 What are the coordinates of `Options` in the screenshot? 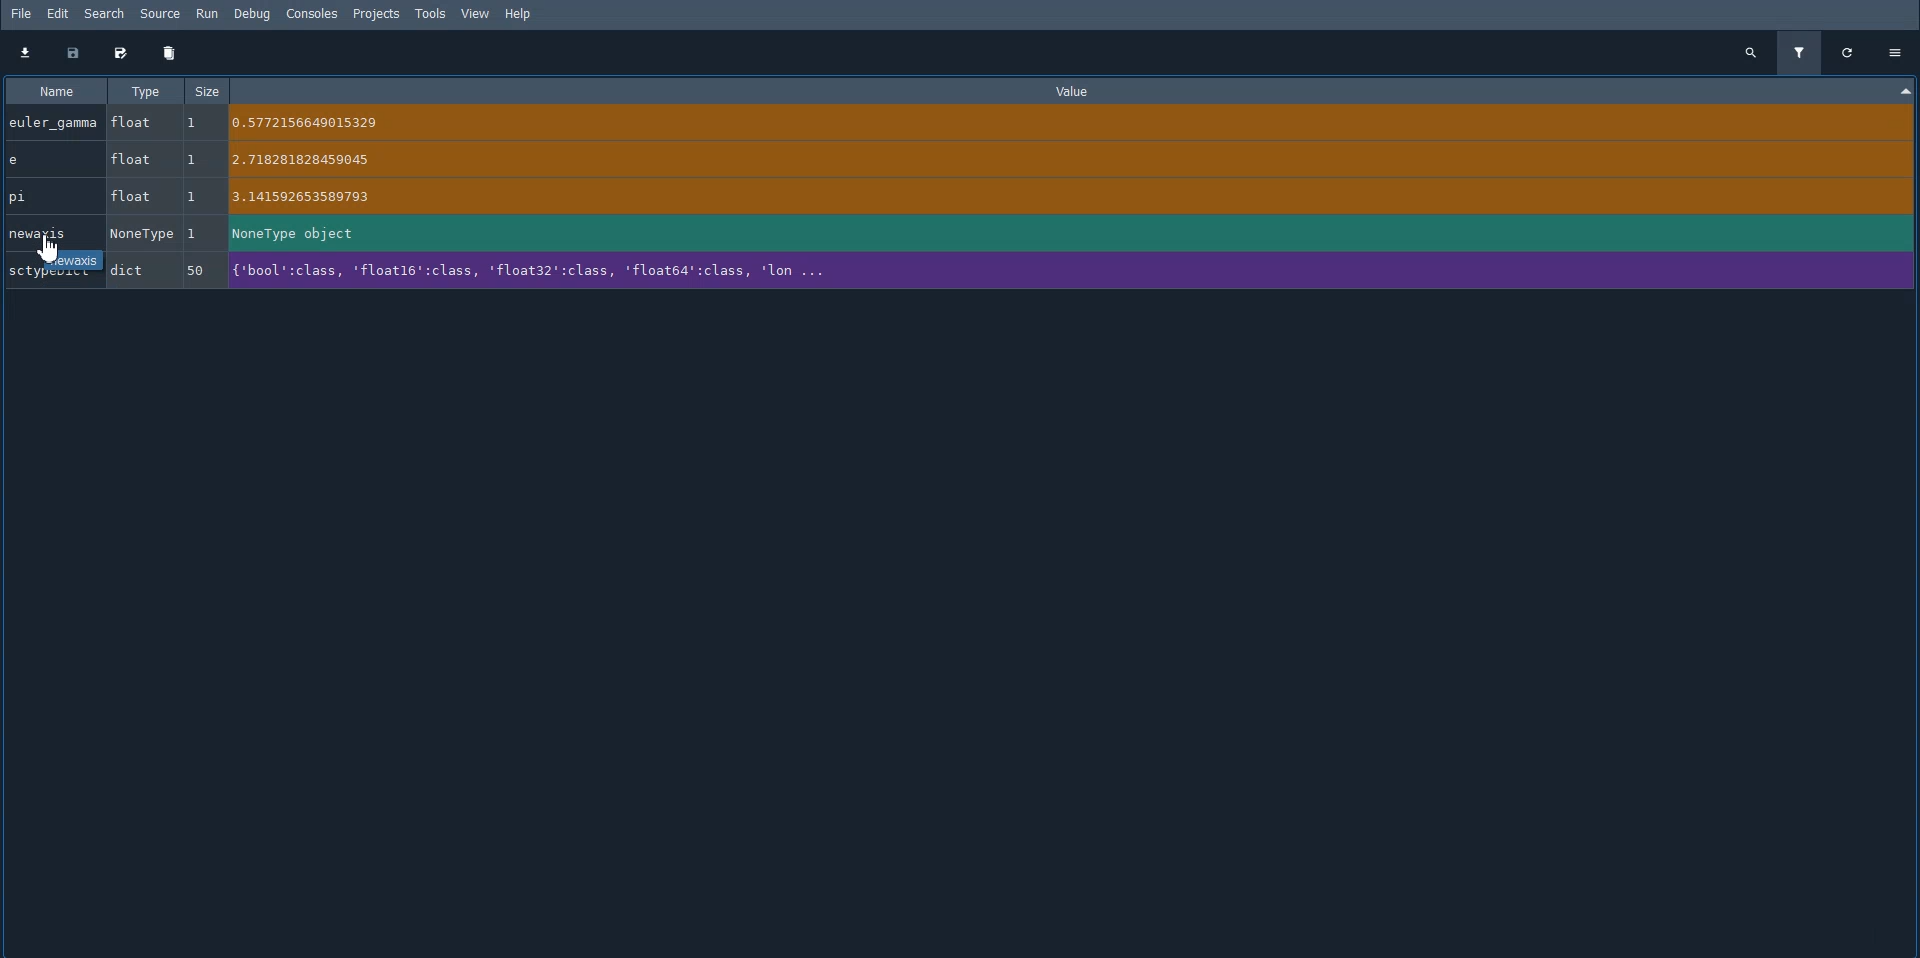 It's located at (1896, 51).